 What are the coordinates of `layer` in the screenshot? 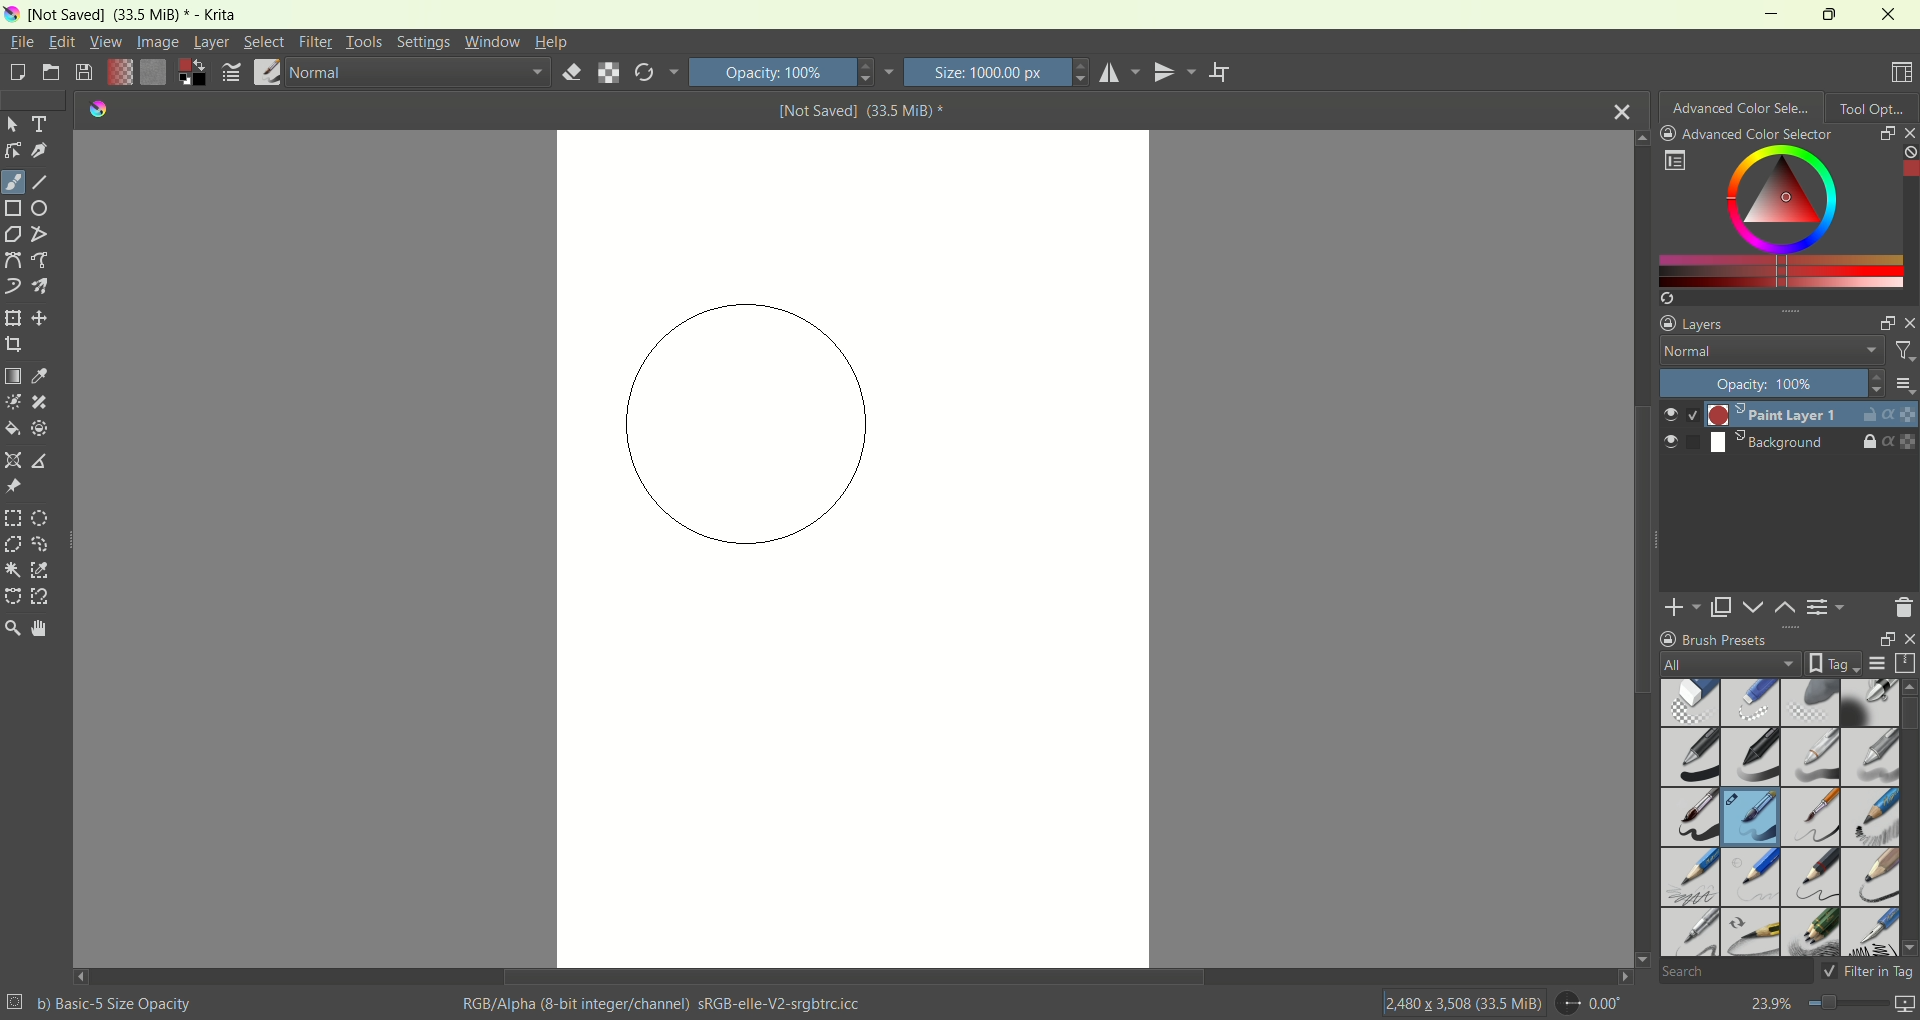 It's located at (211, 44).